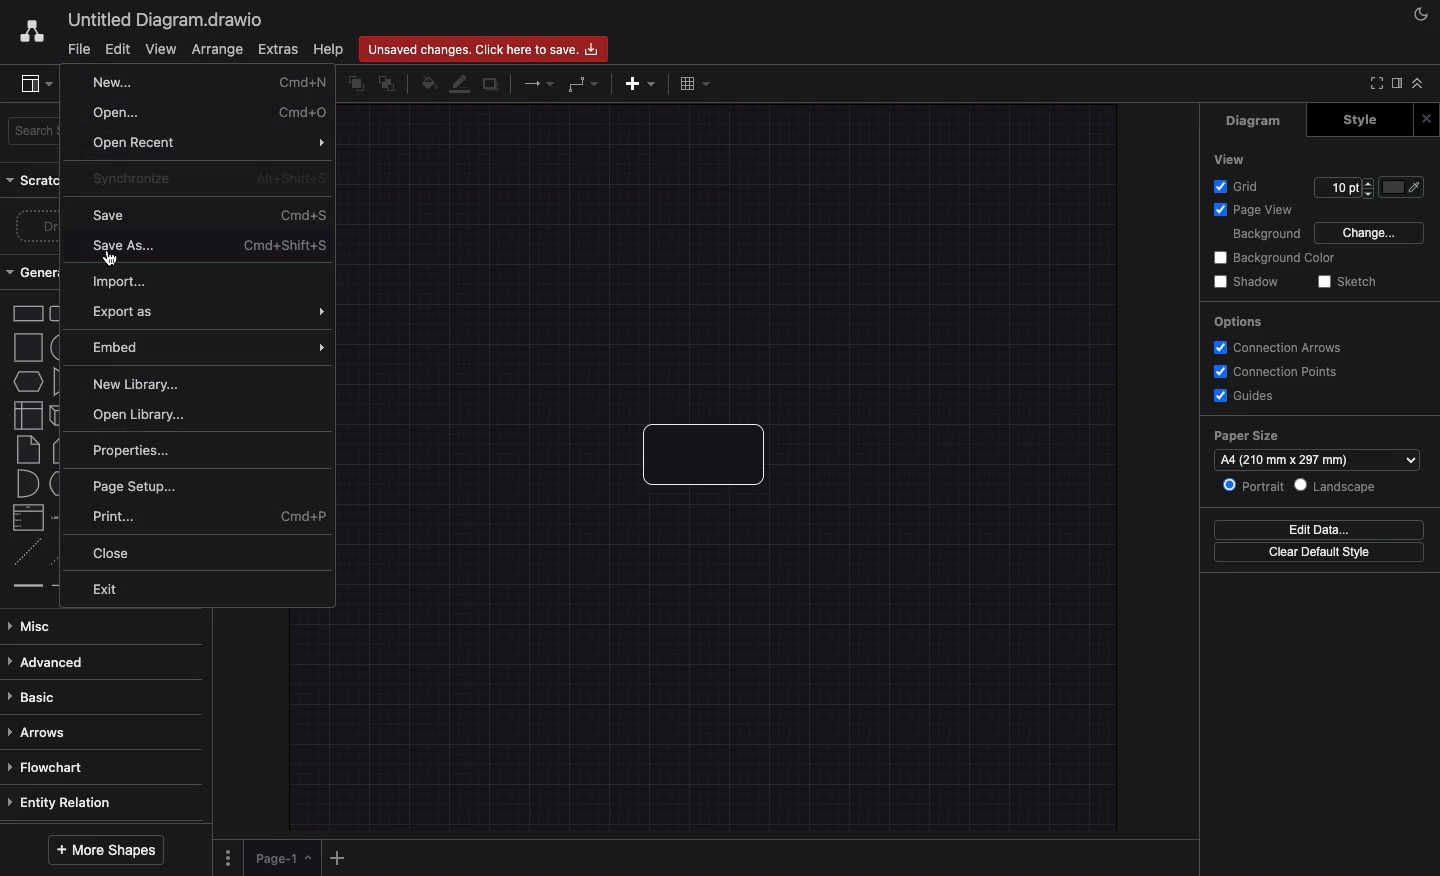  What do you see at coordinates (1373, 85) in the screenshot?
I see `Fullscreen` at bounding box center [1373, 85].